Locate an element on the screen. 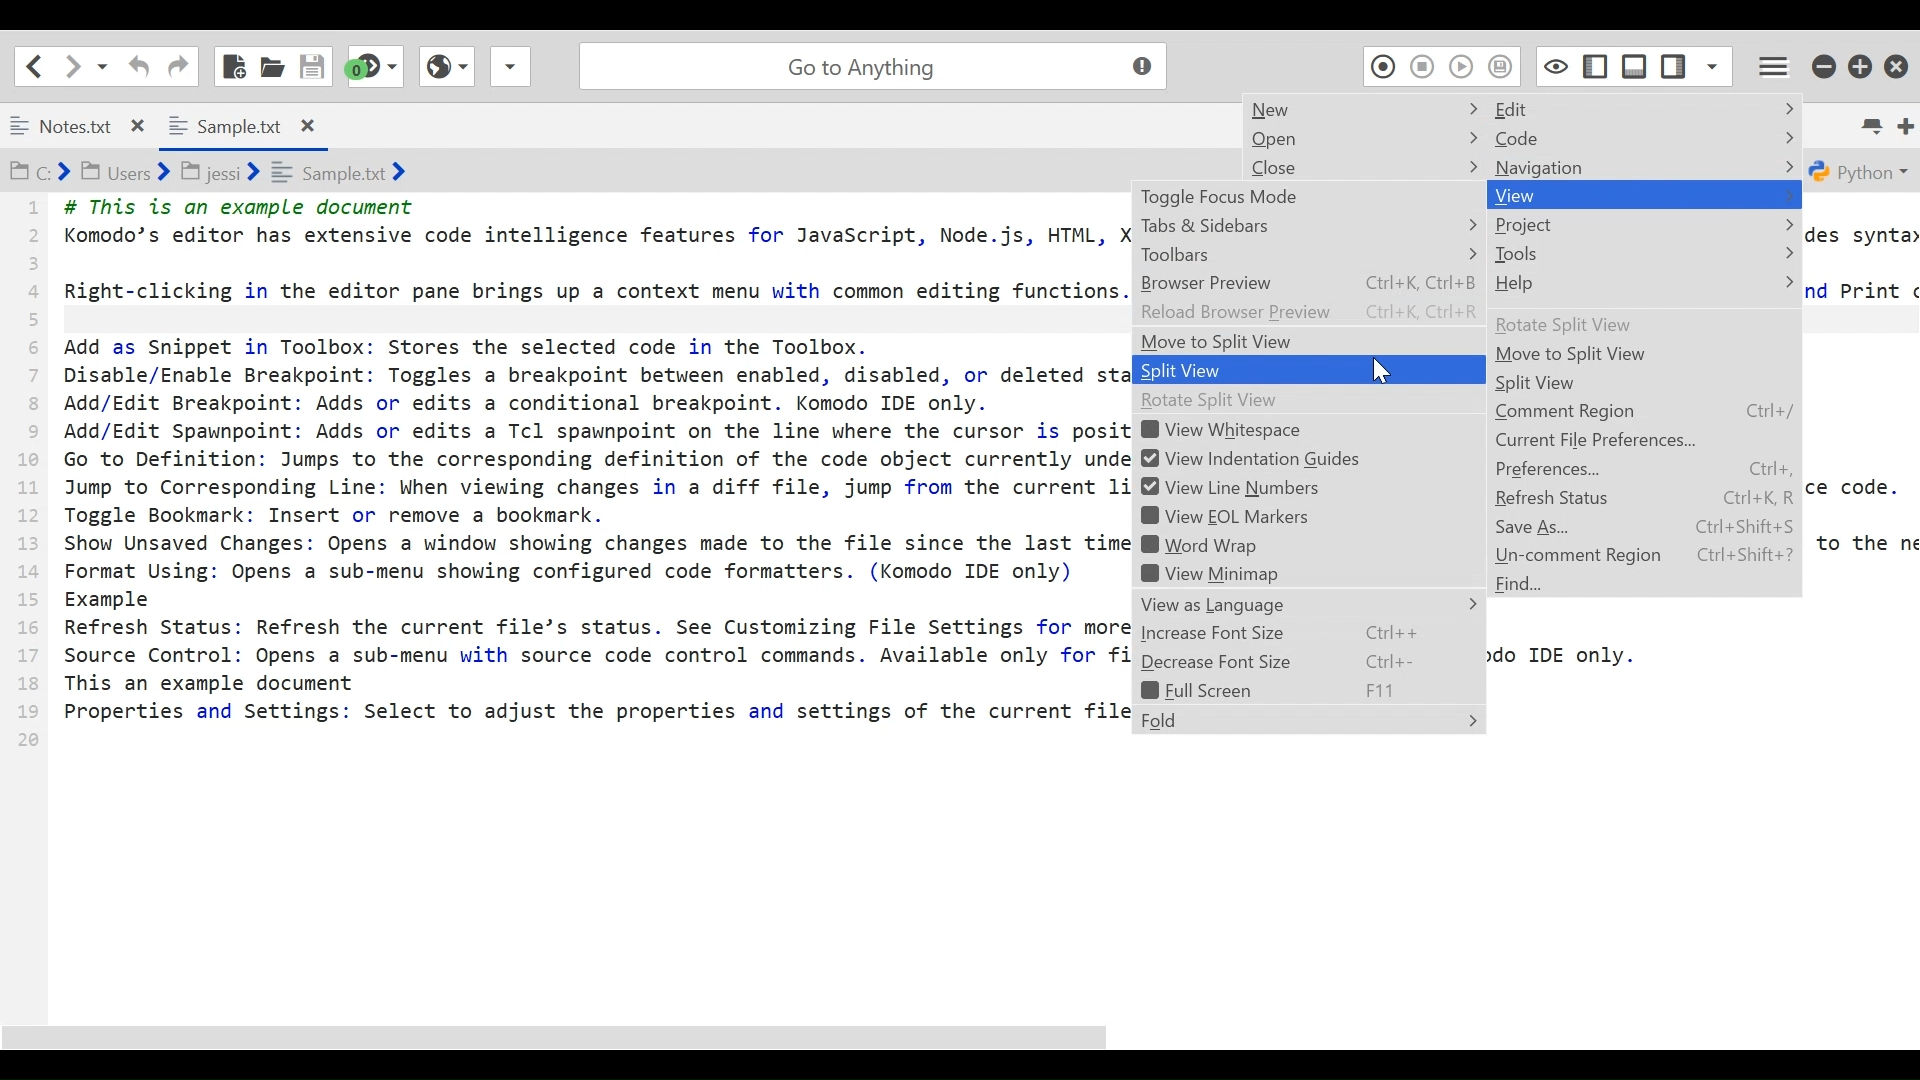 The height and width of the screenshot is (1080, 1920). View EQL Markers is located at coordinates (1304, 517).